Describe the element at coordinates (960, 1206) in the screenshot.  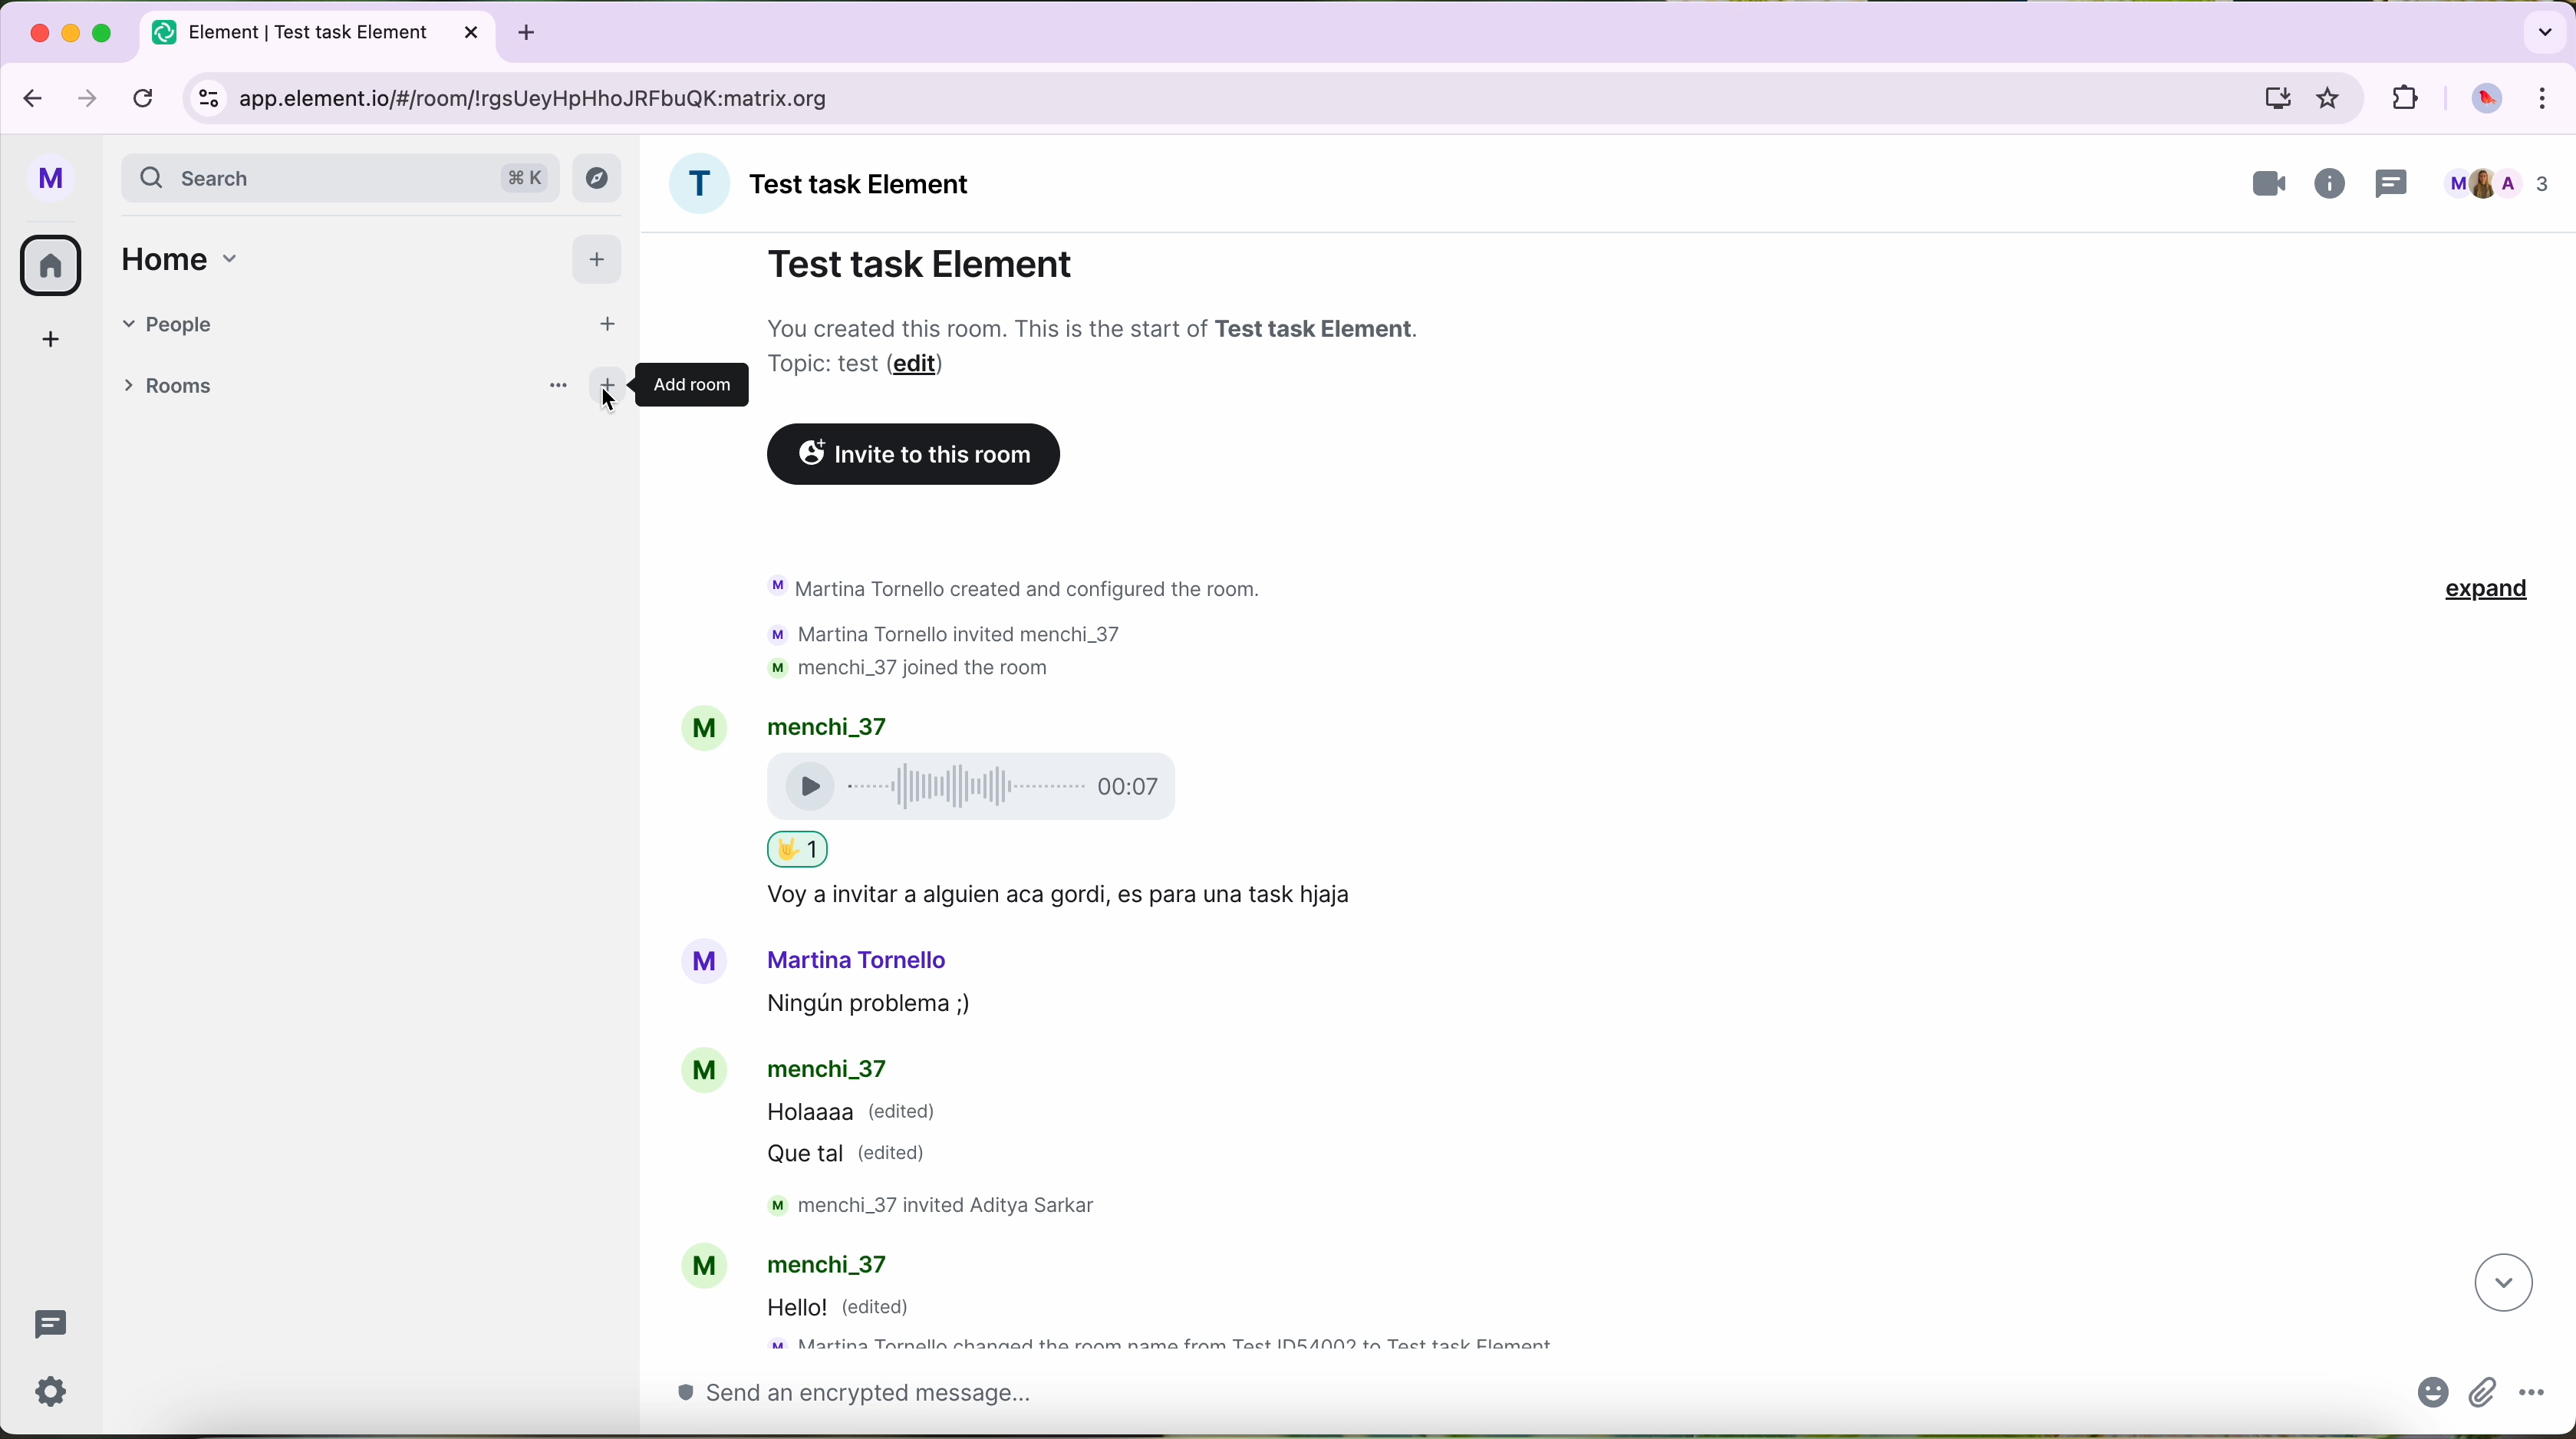
I see `text` at that location.